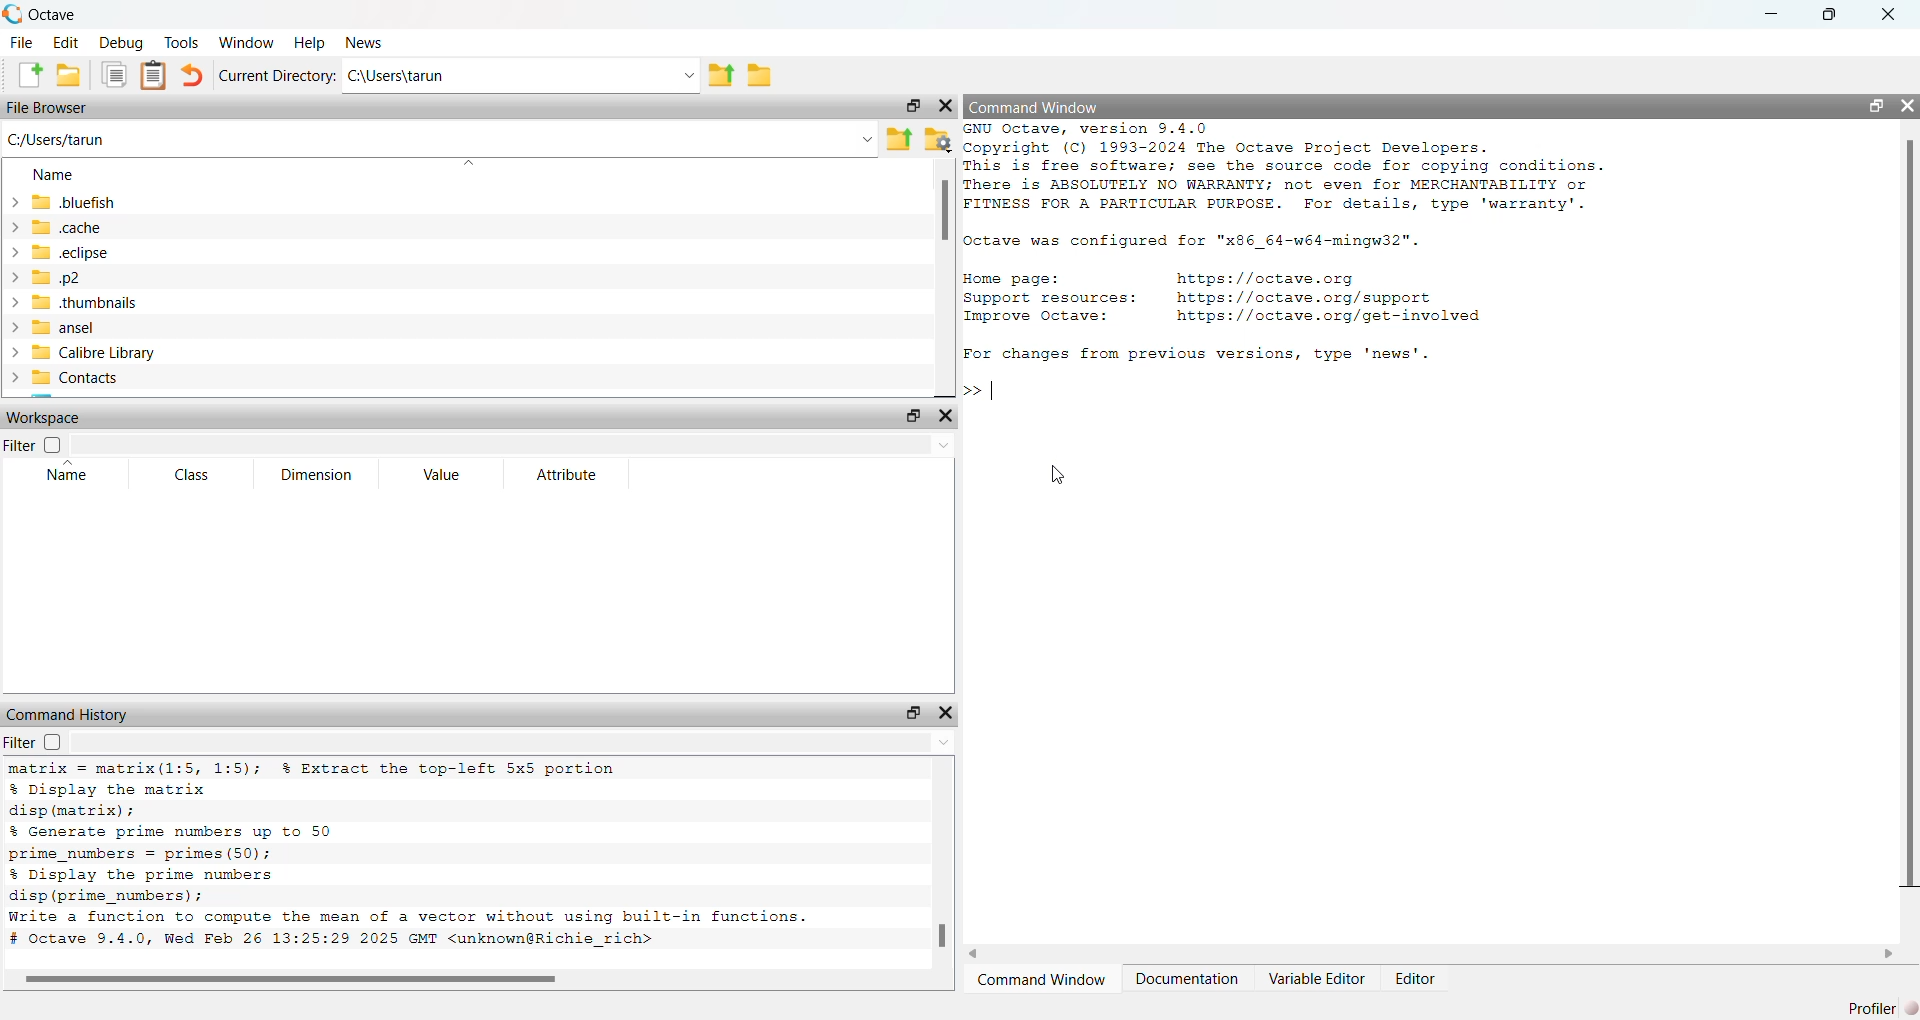  Describe the element at coordinates (34, 443) in the screenshot. I see `filter` at that location.